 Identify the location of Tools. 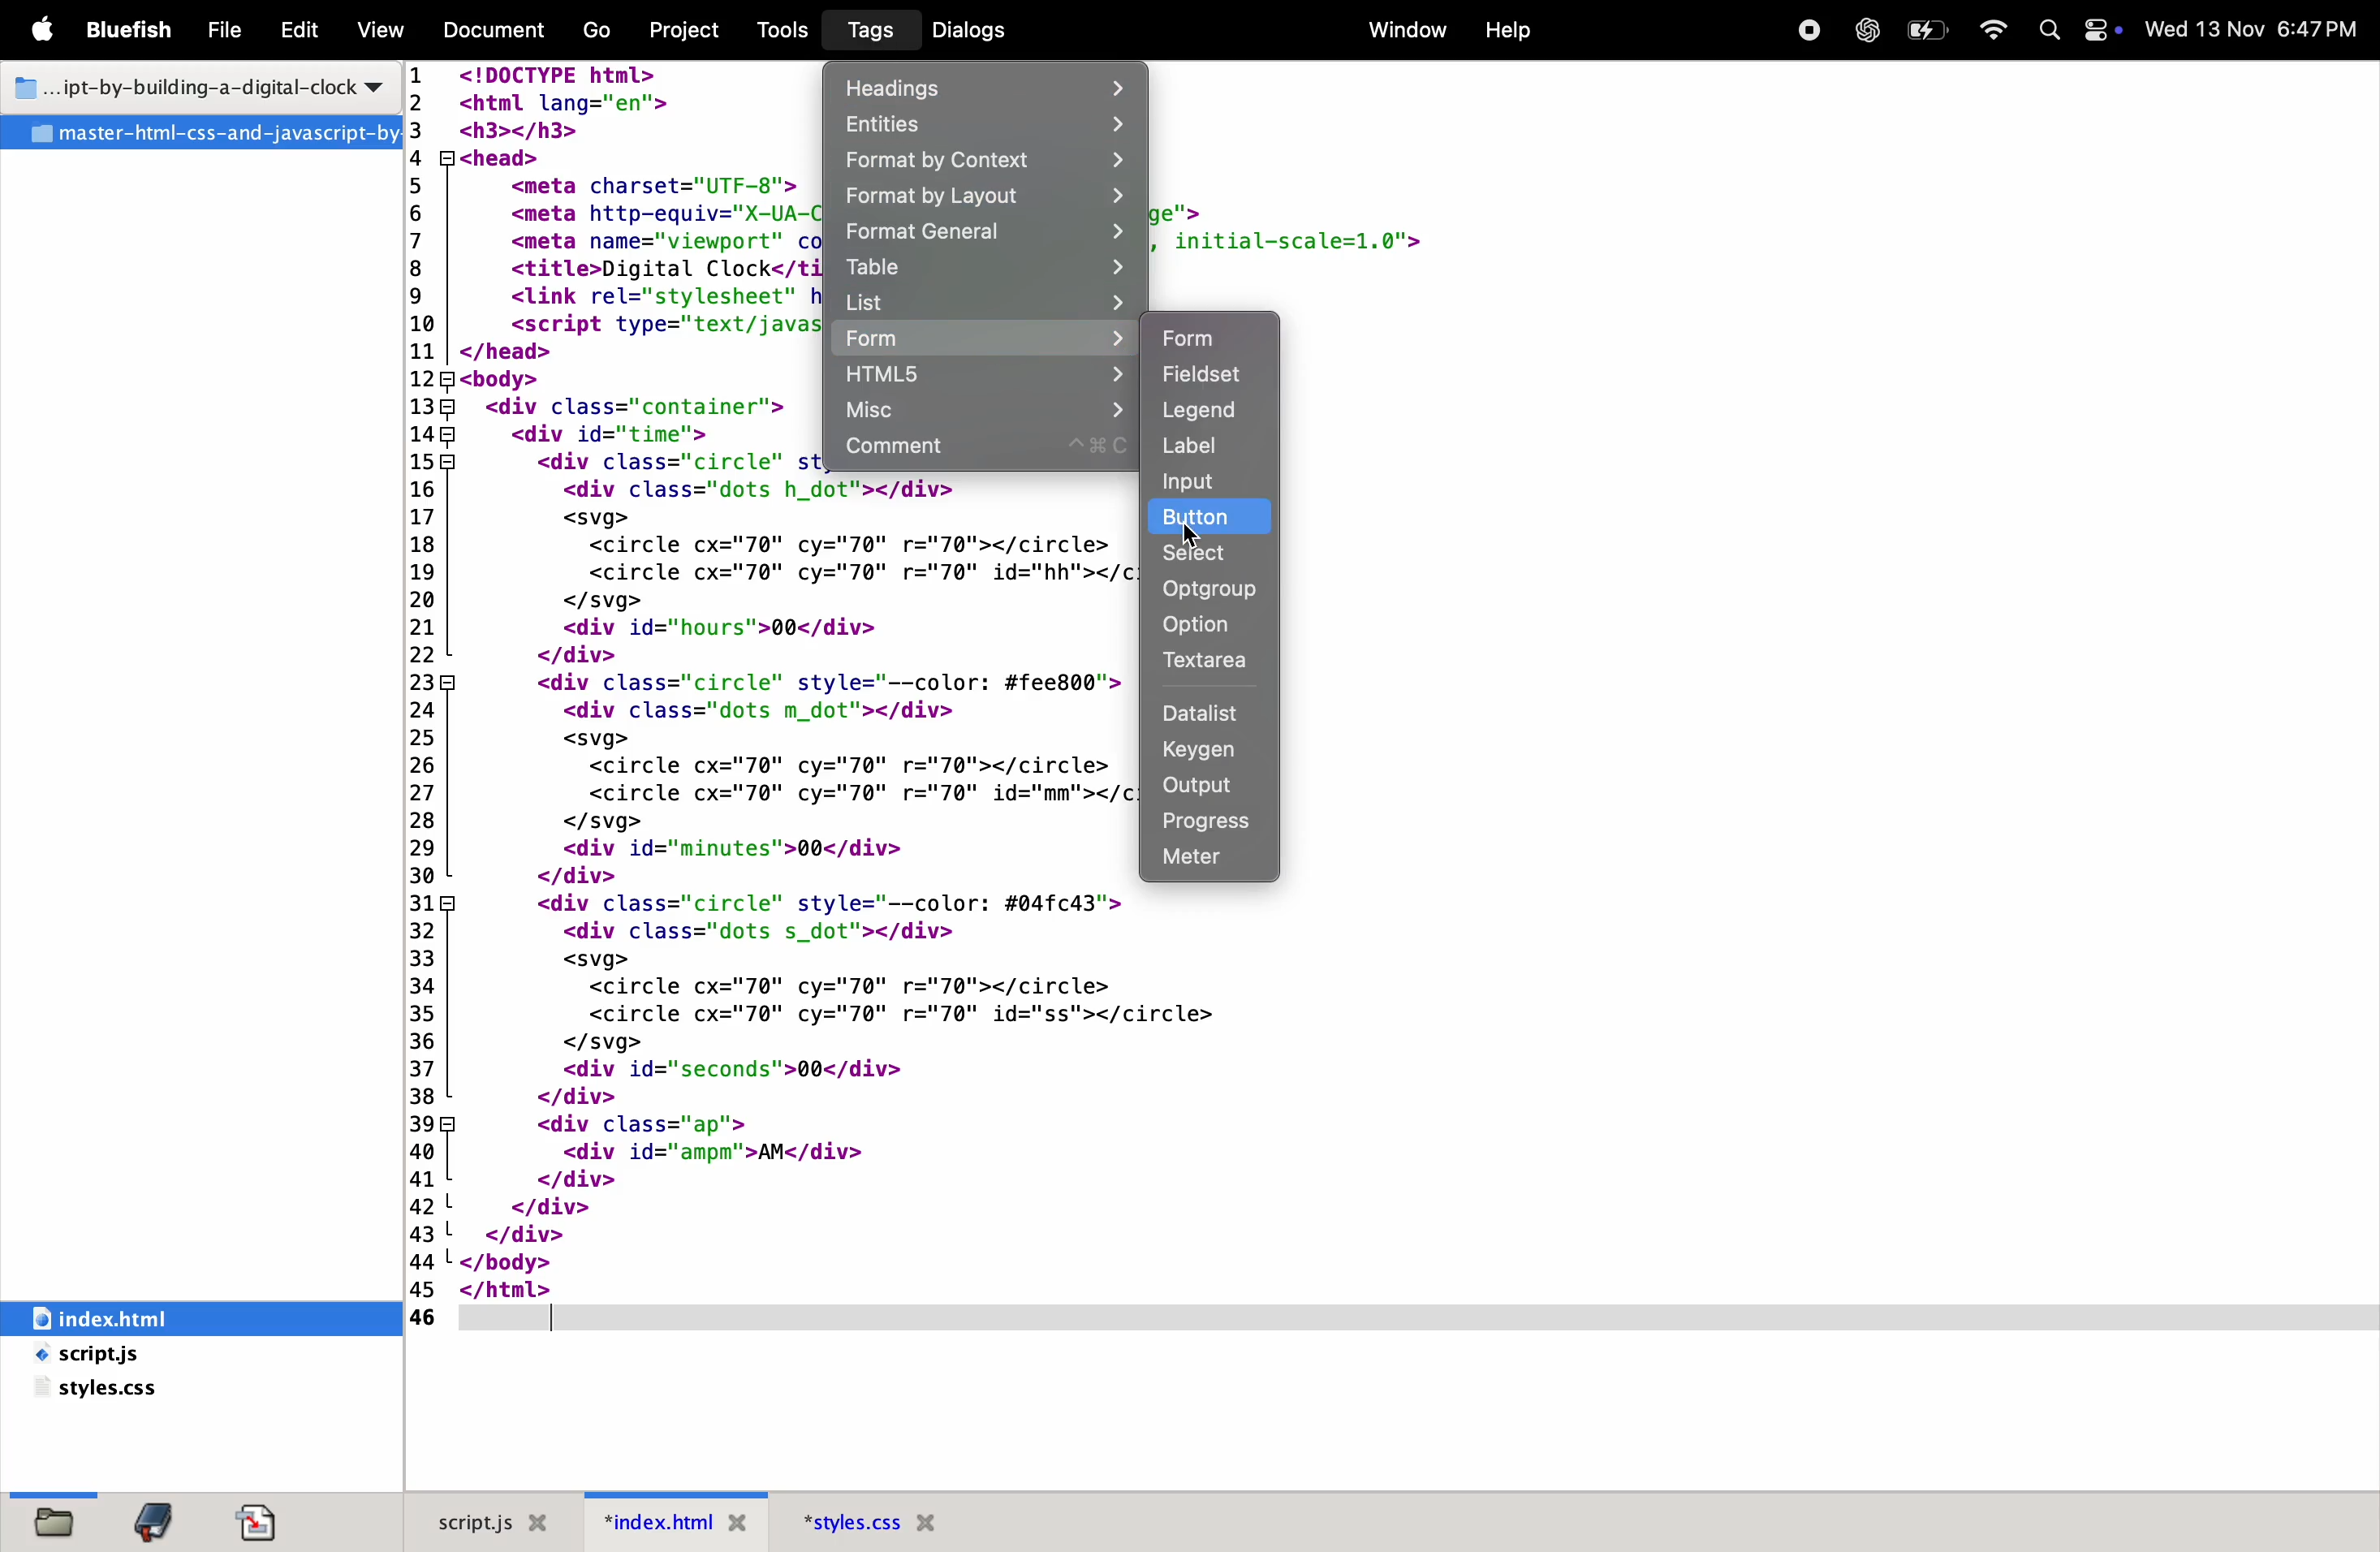
(783, 31).